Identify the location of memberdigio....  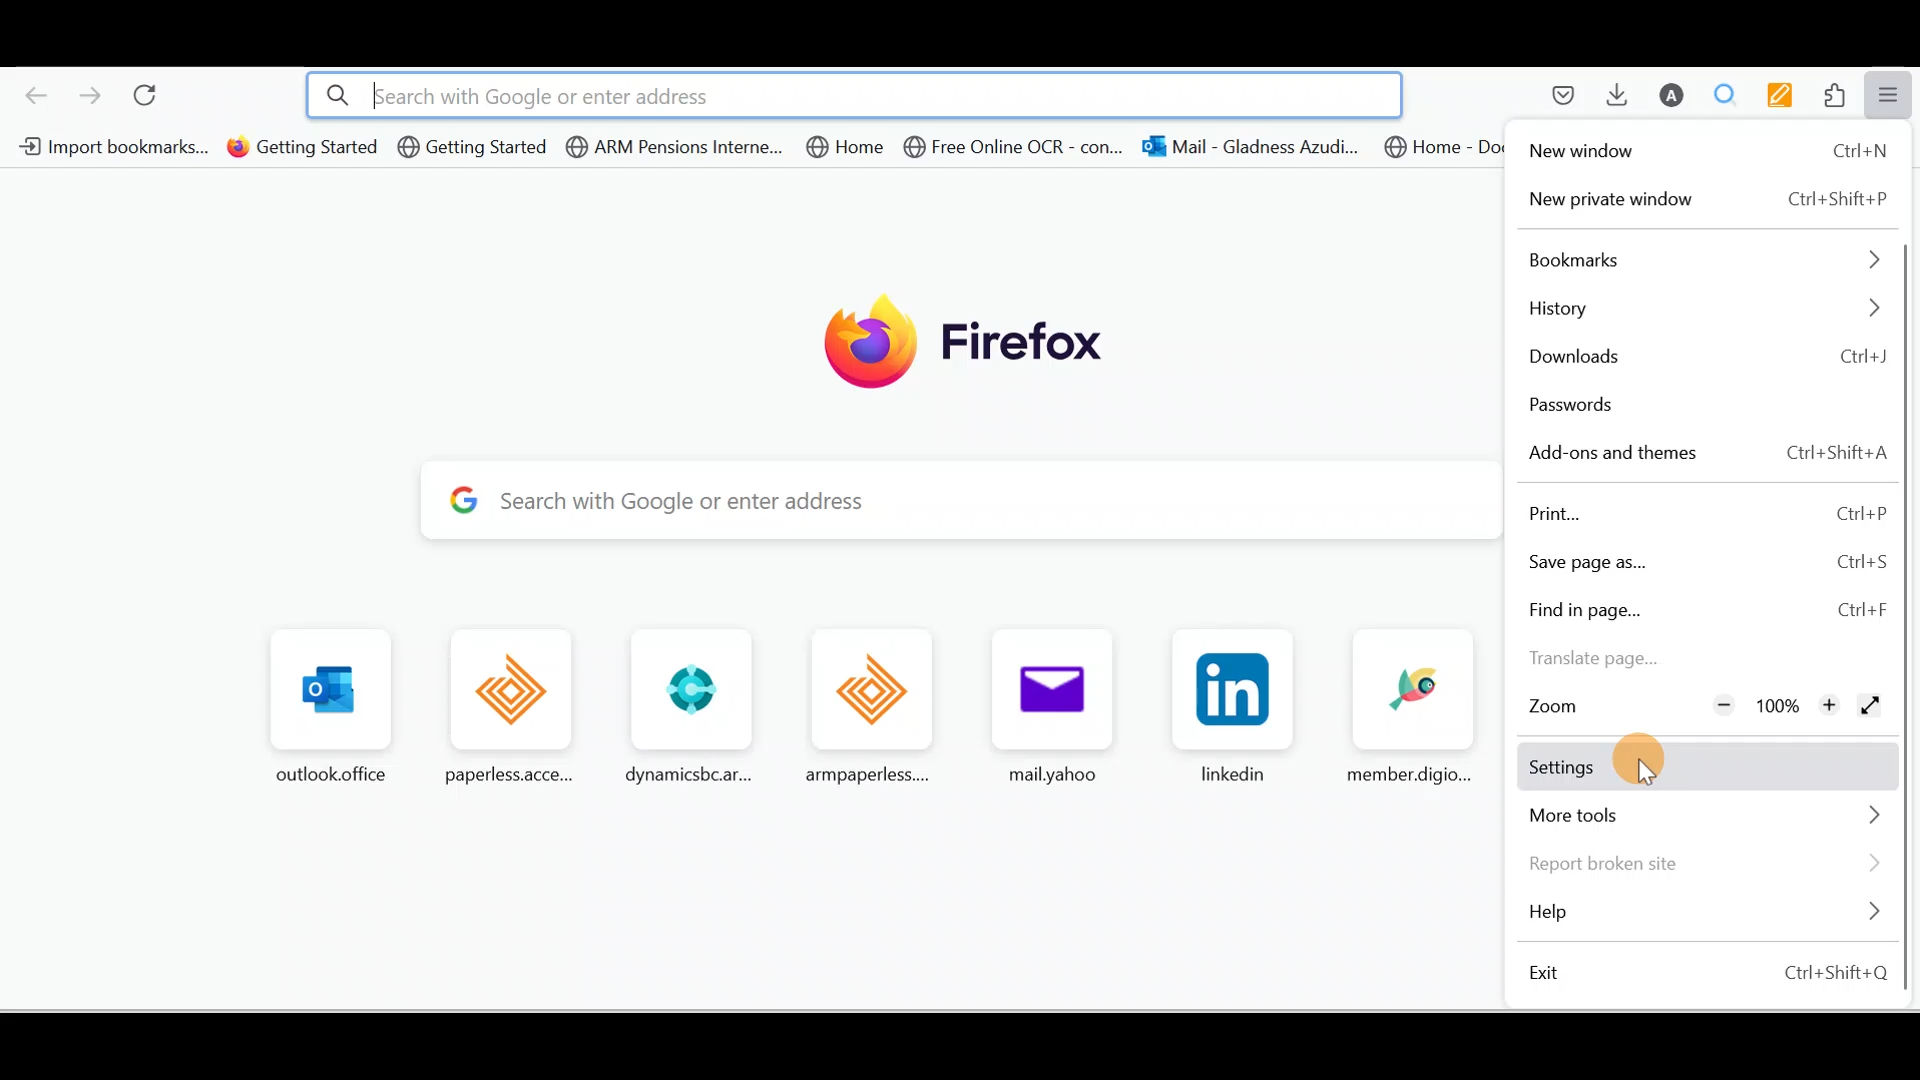
(1411, 710).